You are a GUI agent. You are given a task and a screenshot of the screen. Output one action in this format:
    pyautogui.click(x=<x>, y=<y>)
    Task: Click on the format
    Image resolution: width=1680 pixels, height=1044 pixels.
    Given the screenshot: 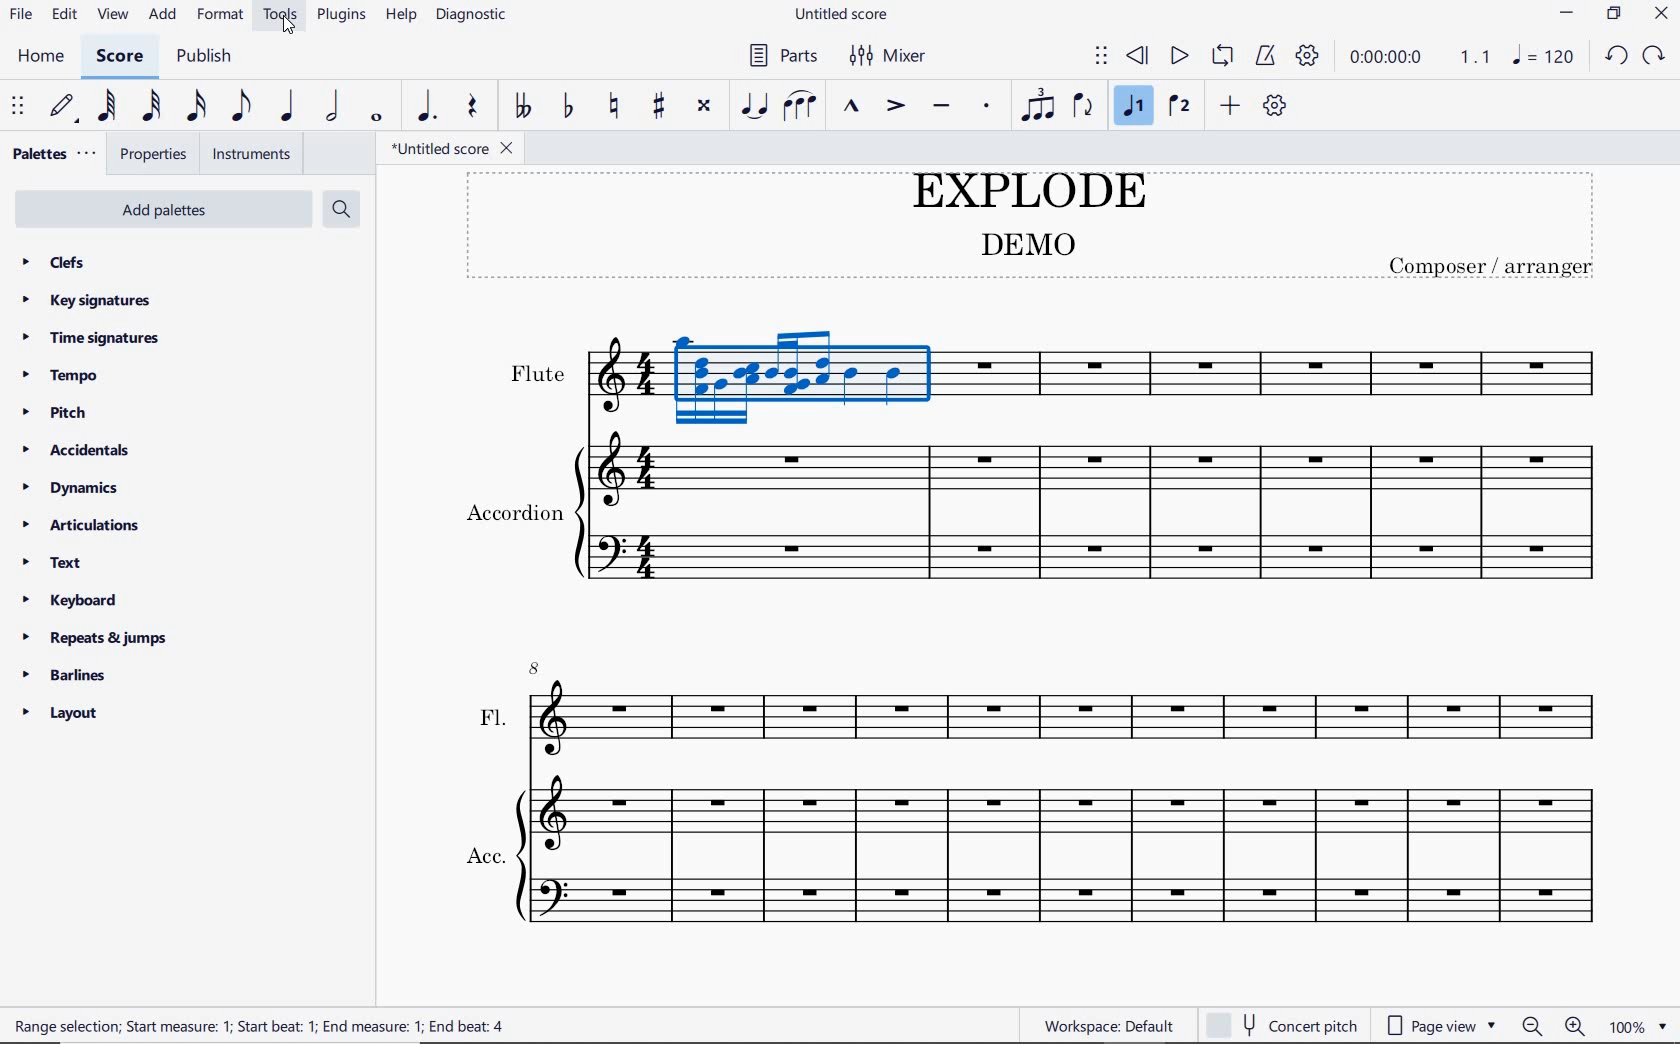 What is the action you would take?
    pyautogui.click(x=220, y=16)
    